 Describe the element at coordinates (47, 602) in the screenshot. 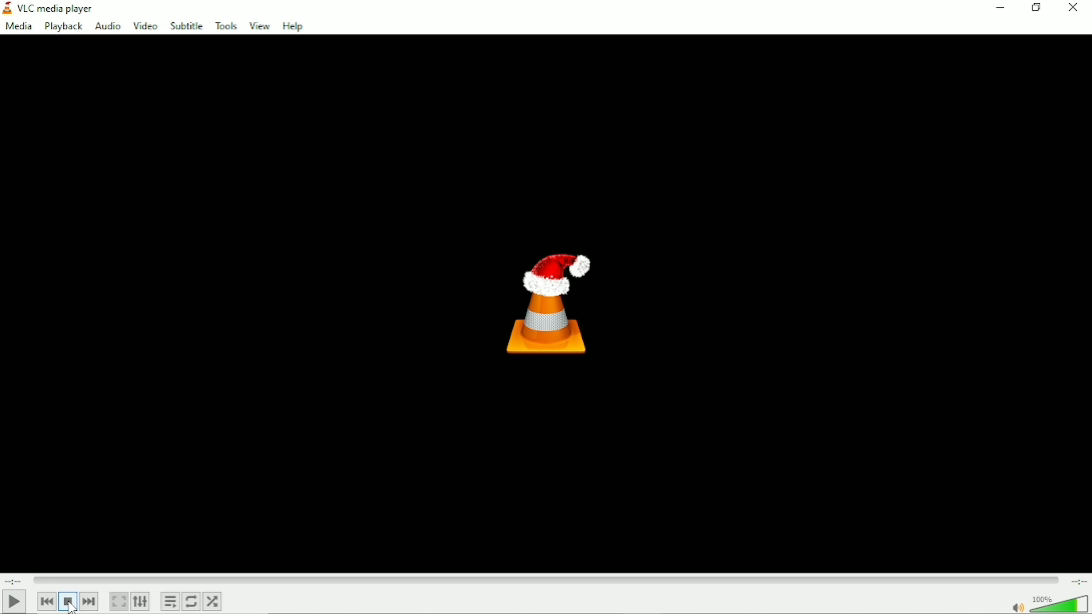

I see `Previous` at that location.